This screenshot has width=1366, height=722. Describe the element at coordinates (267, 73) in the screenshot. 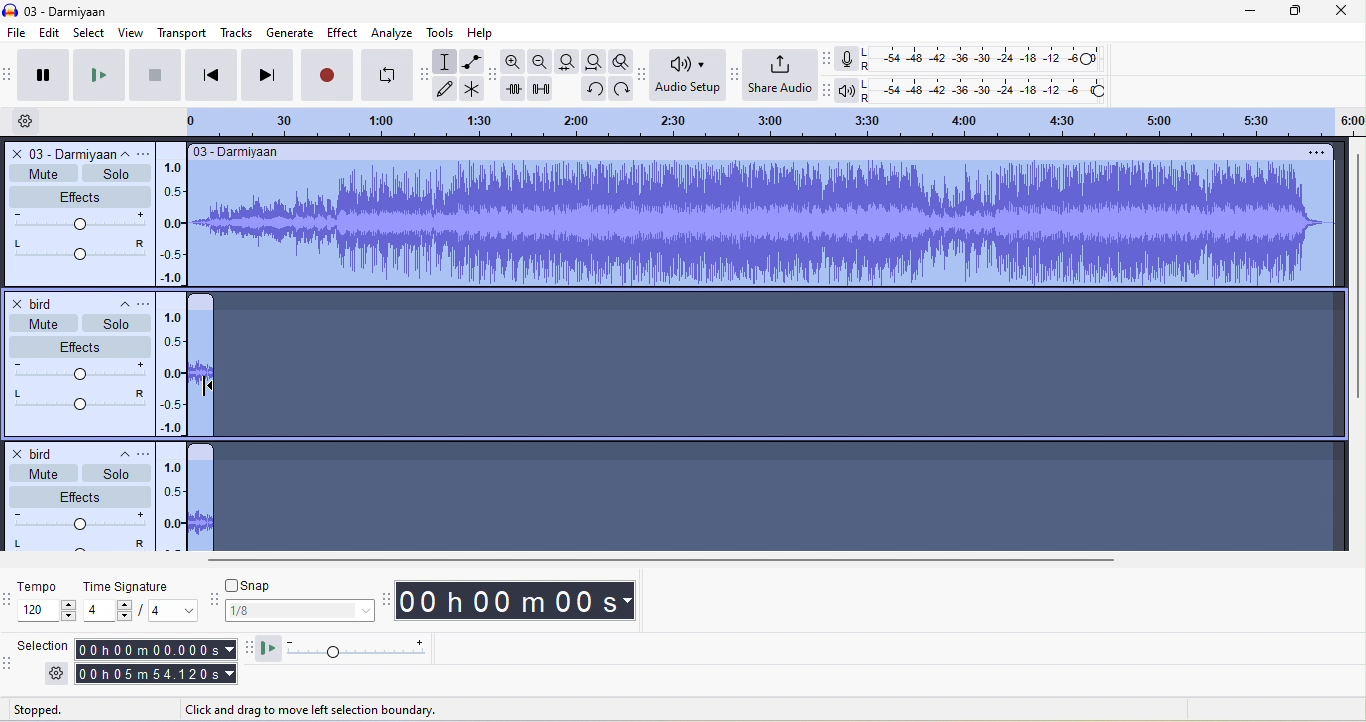

I see `skip to end` at that location.